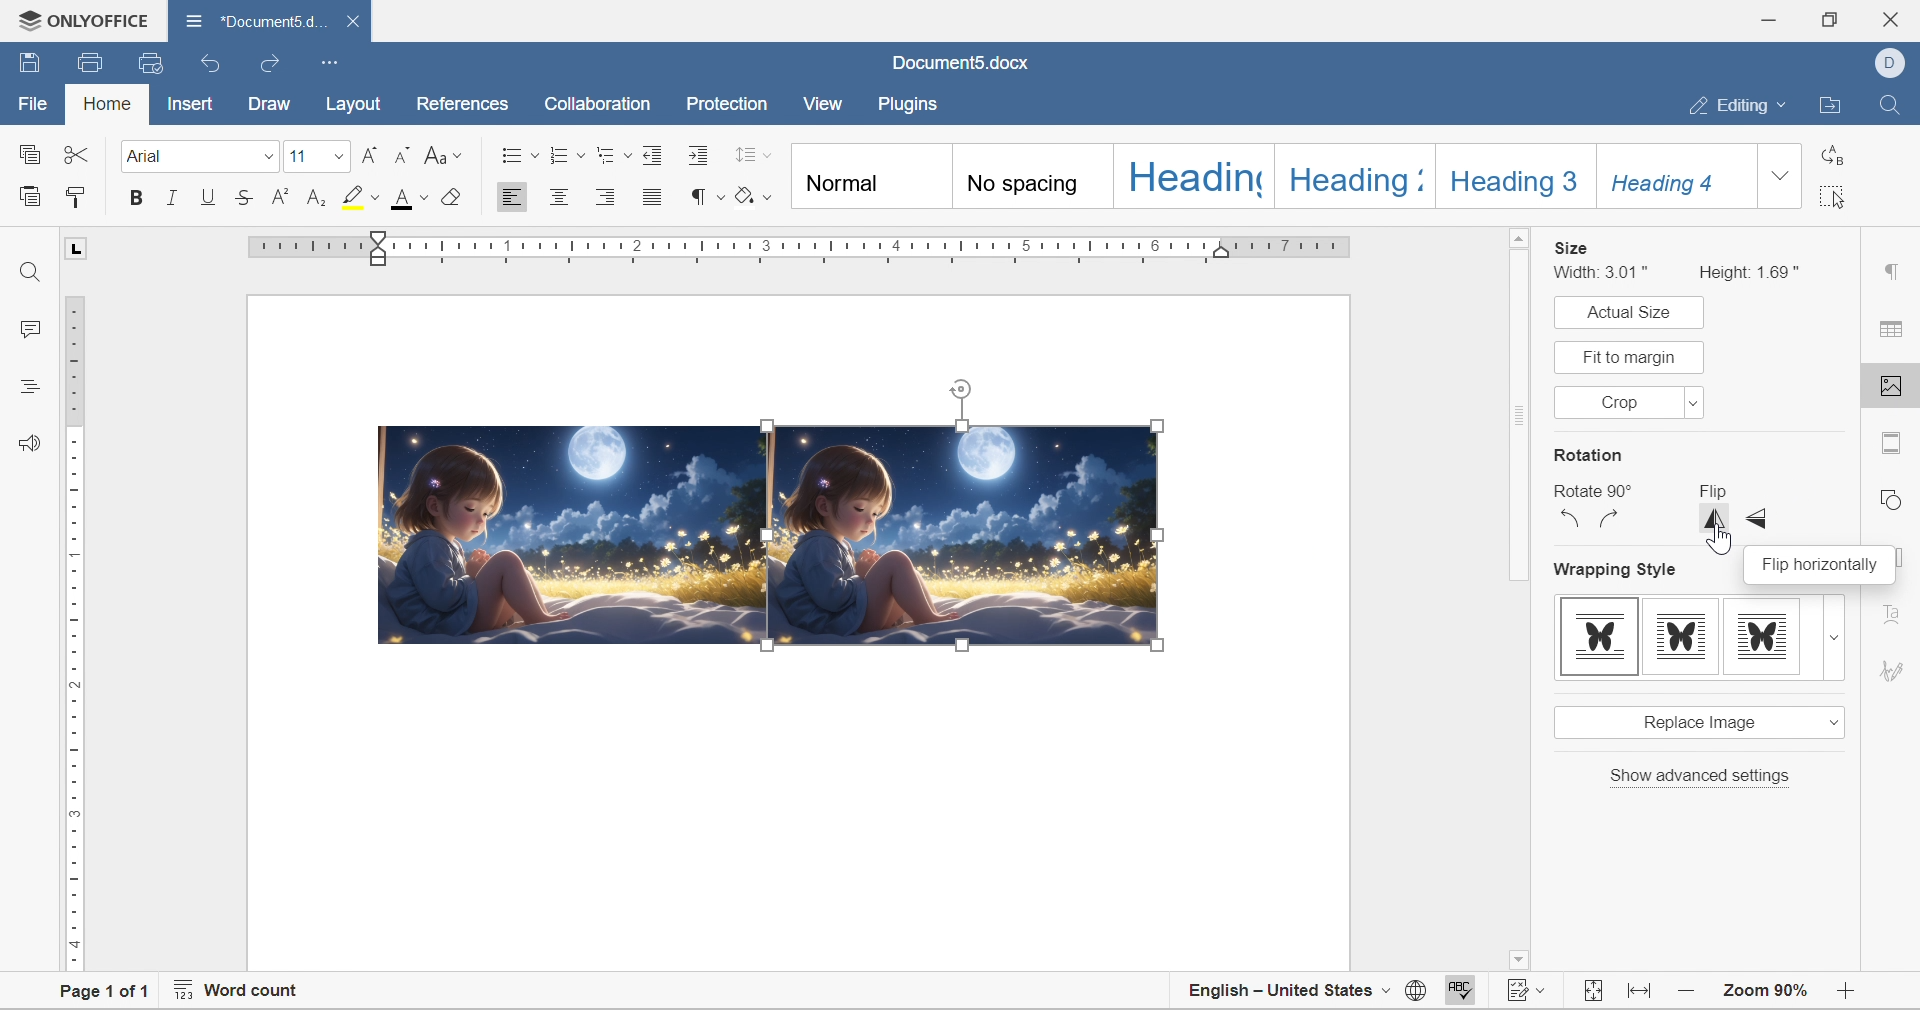 Image resolution: width=1920 pixels, height=1010 pixels. What do you see at coordinates (27, 62) in the screenshot?
I see `save` at bounding box center [27, 62].